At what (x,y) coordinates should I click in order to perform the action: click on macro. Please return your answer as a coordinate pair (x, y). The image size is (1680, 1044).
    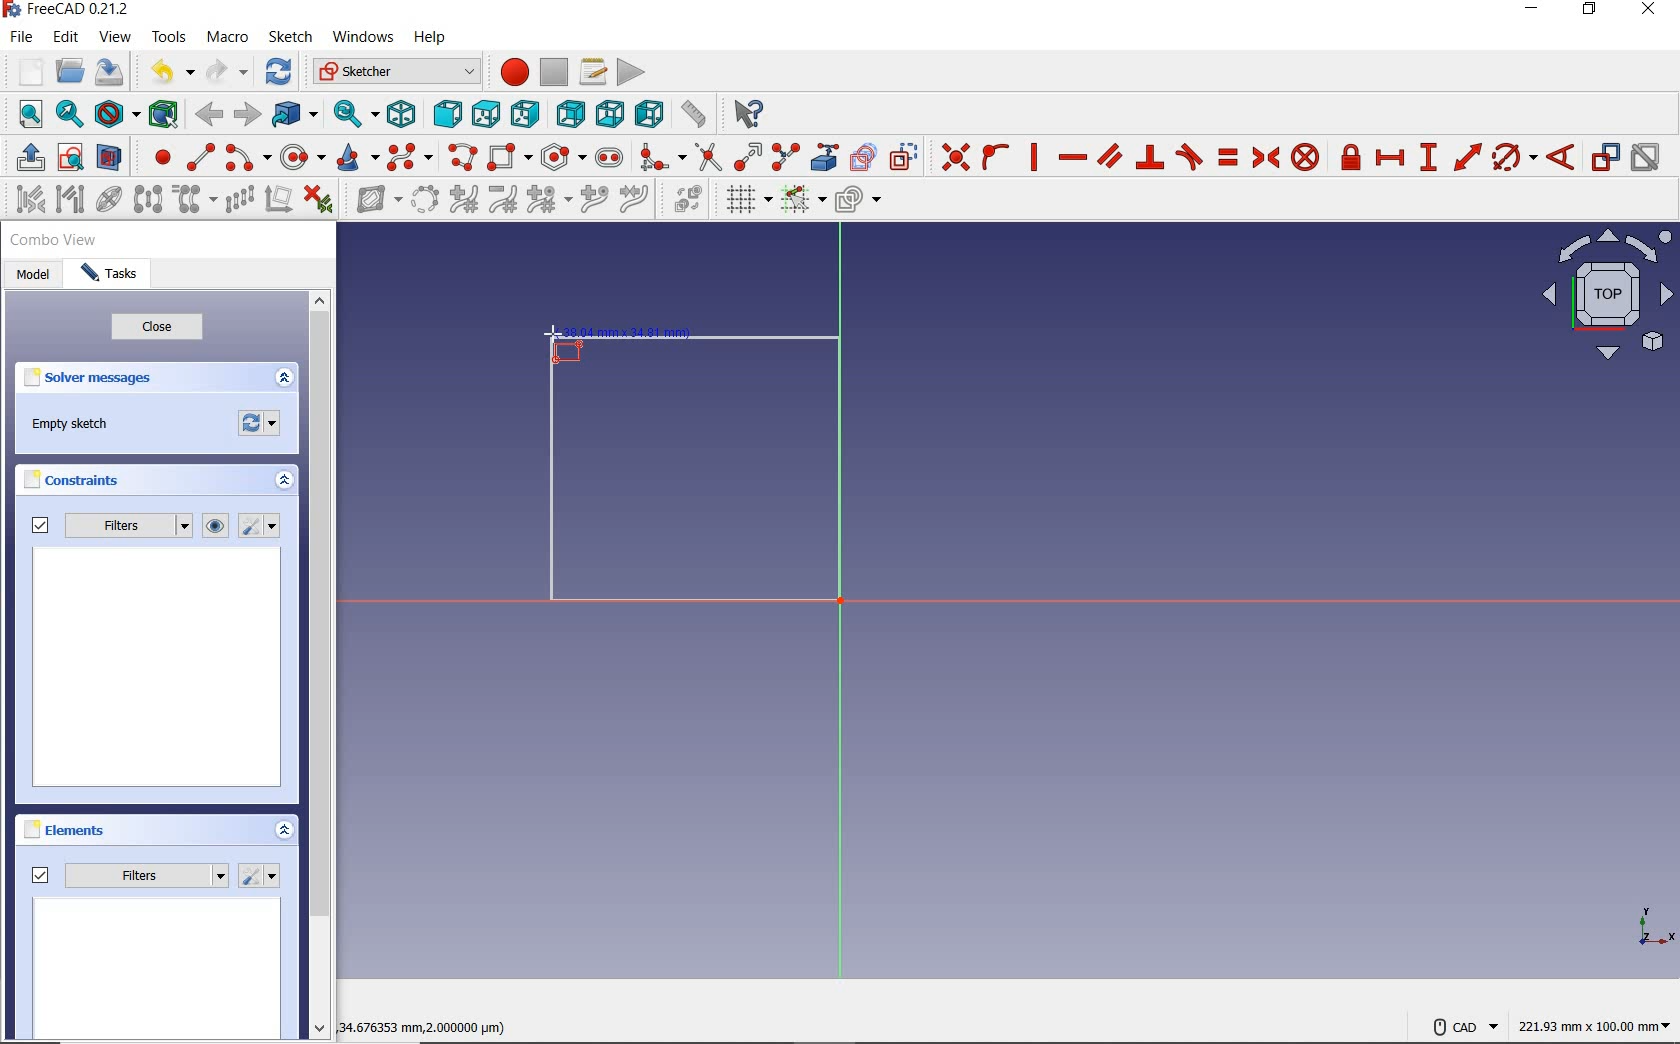
    Looking at the image, I should click on (228, 38).